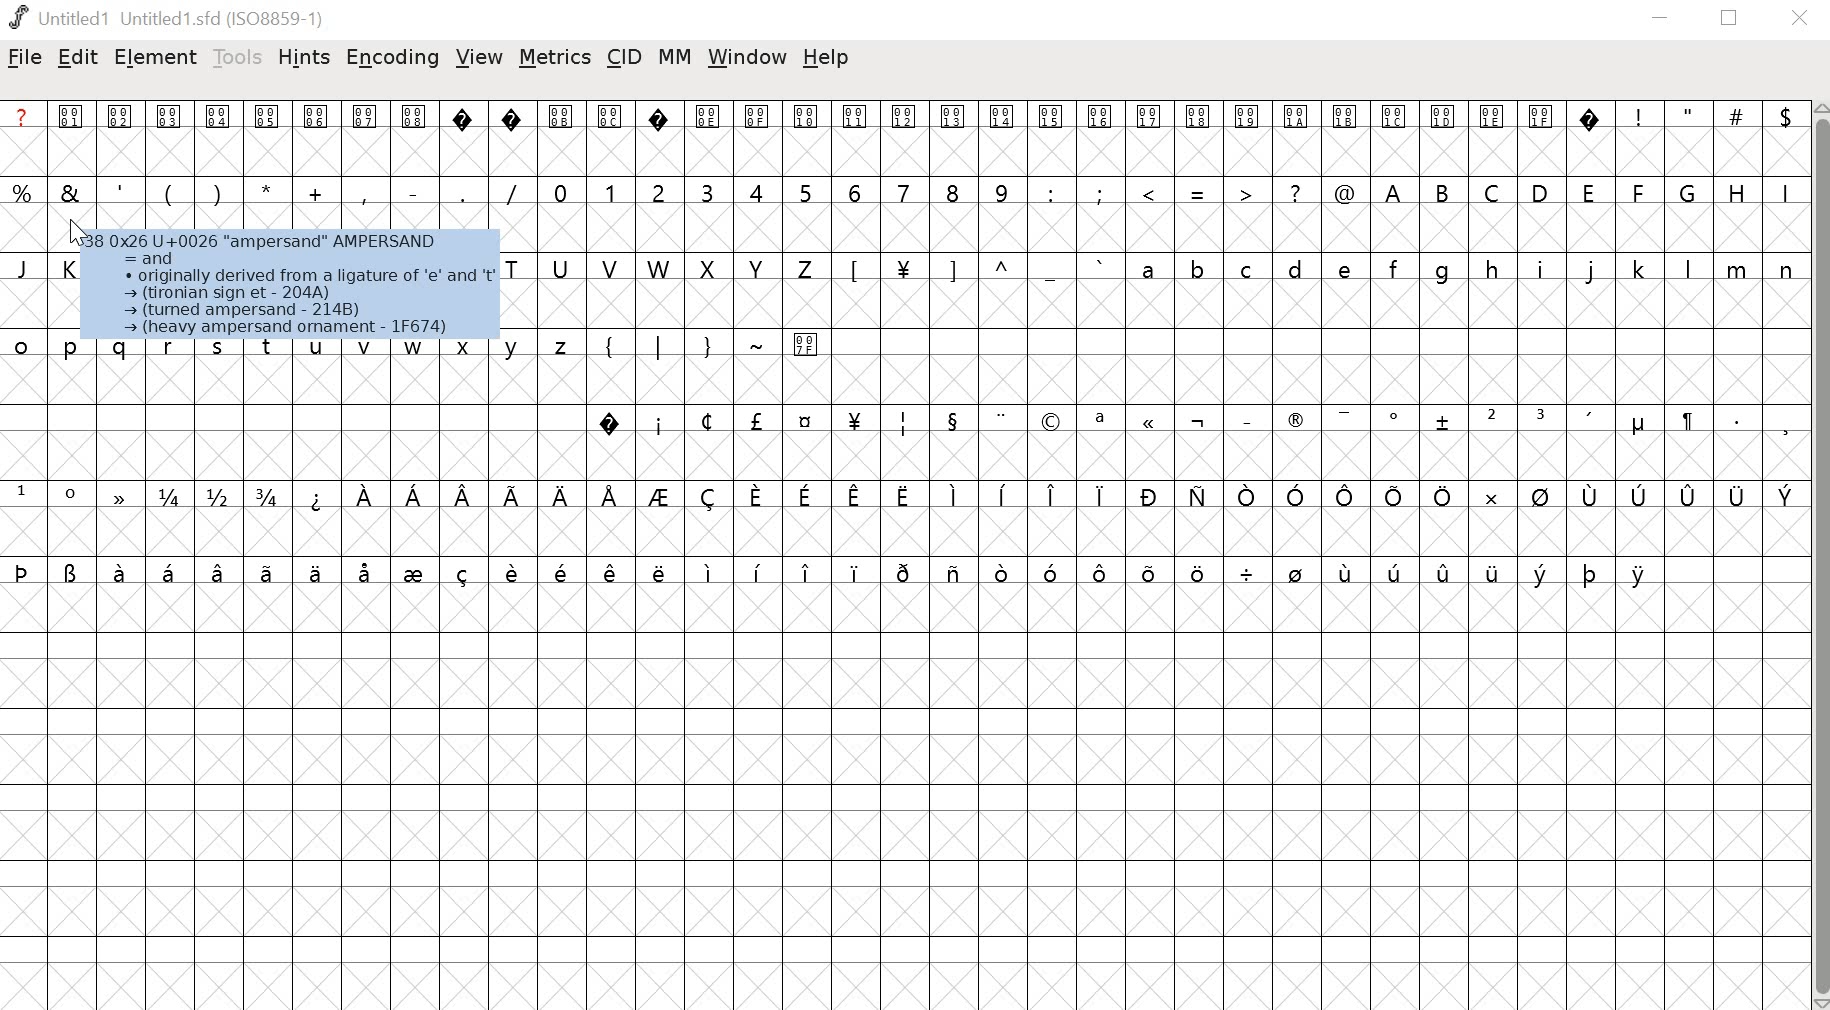 The height and width of the screenshot is (1010, 1830). What do you see at coordinates (562, 190) in the screenshot?
I see `0` at bounding box center [562, 190].